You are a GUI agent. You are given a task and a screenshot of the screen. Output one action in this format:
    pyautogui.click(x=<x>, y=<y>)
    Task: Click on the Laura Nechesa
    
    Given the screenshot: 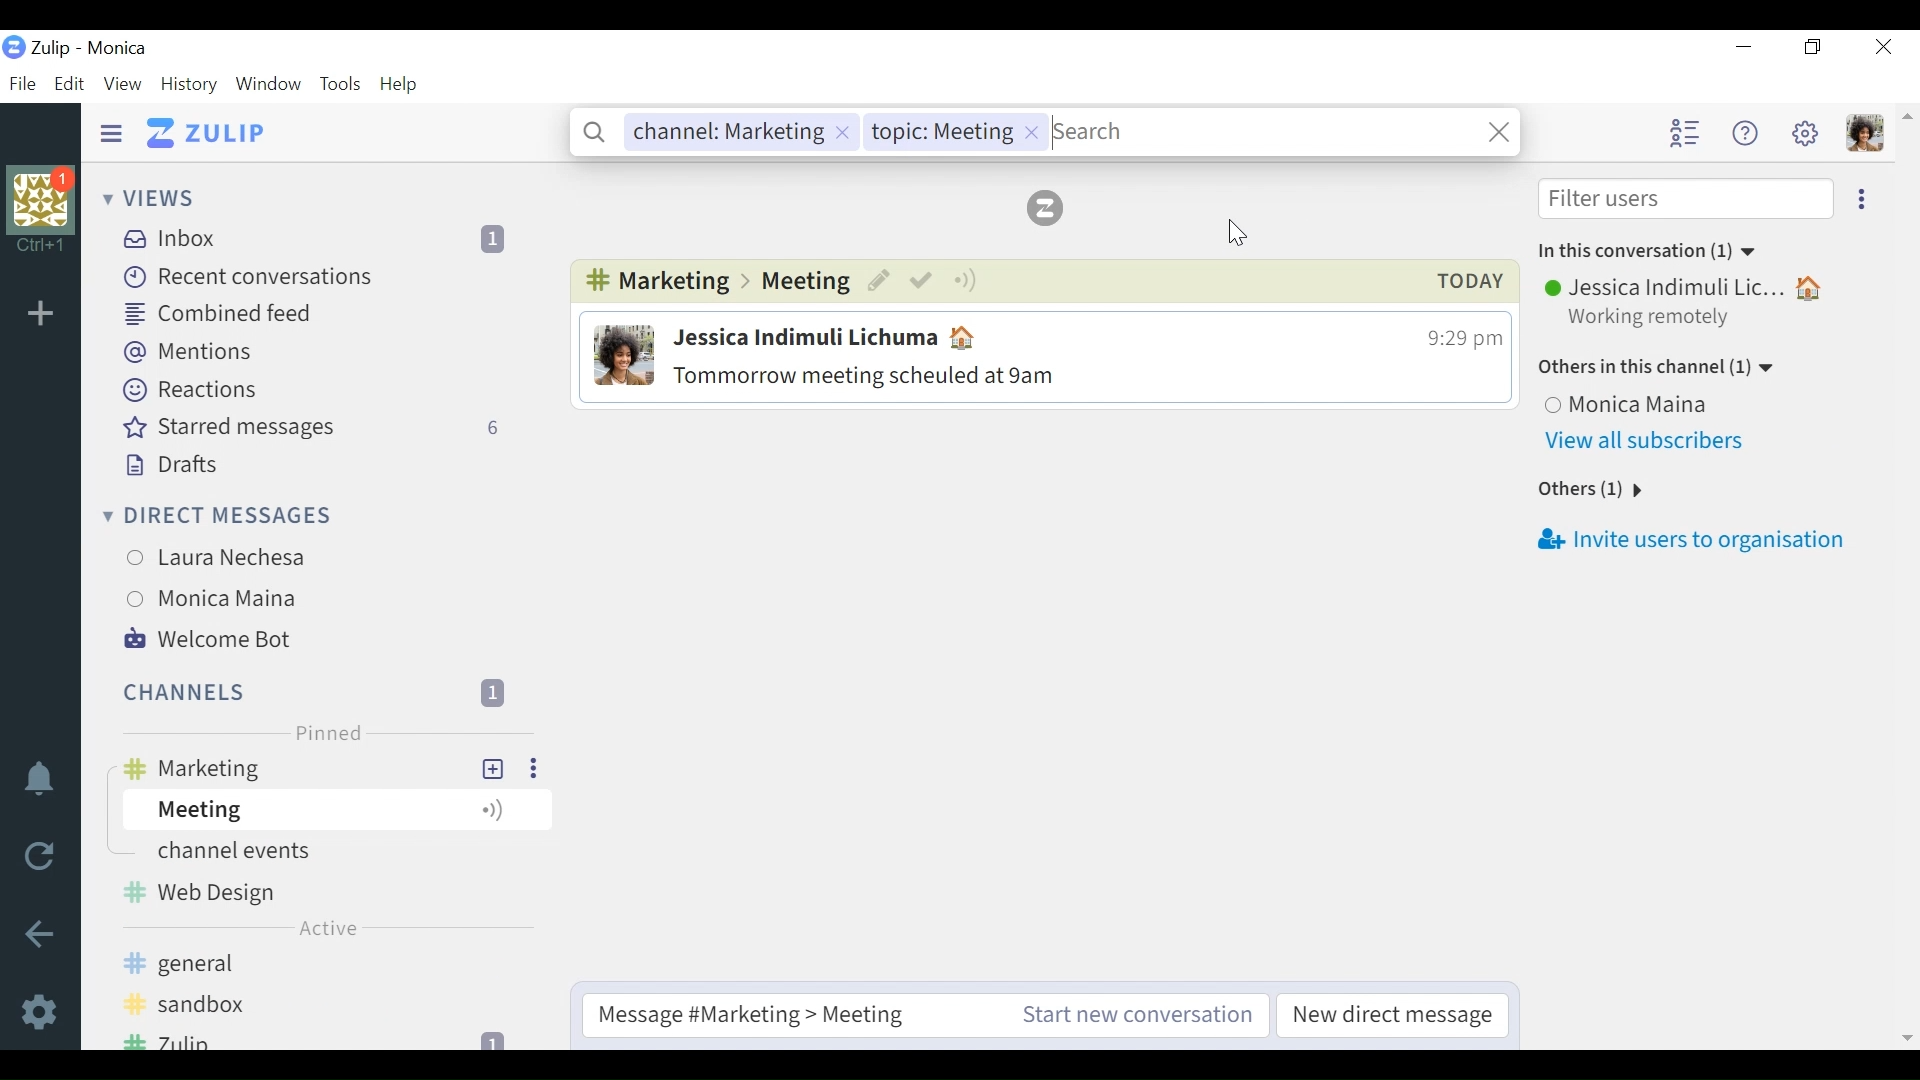 What is the action you would take?
    pyautogui.click(x=273, y=556)
    